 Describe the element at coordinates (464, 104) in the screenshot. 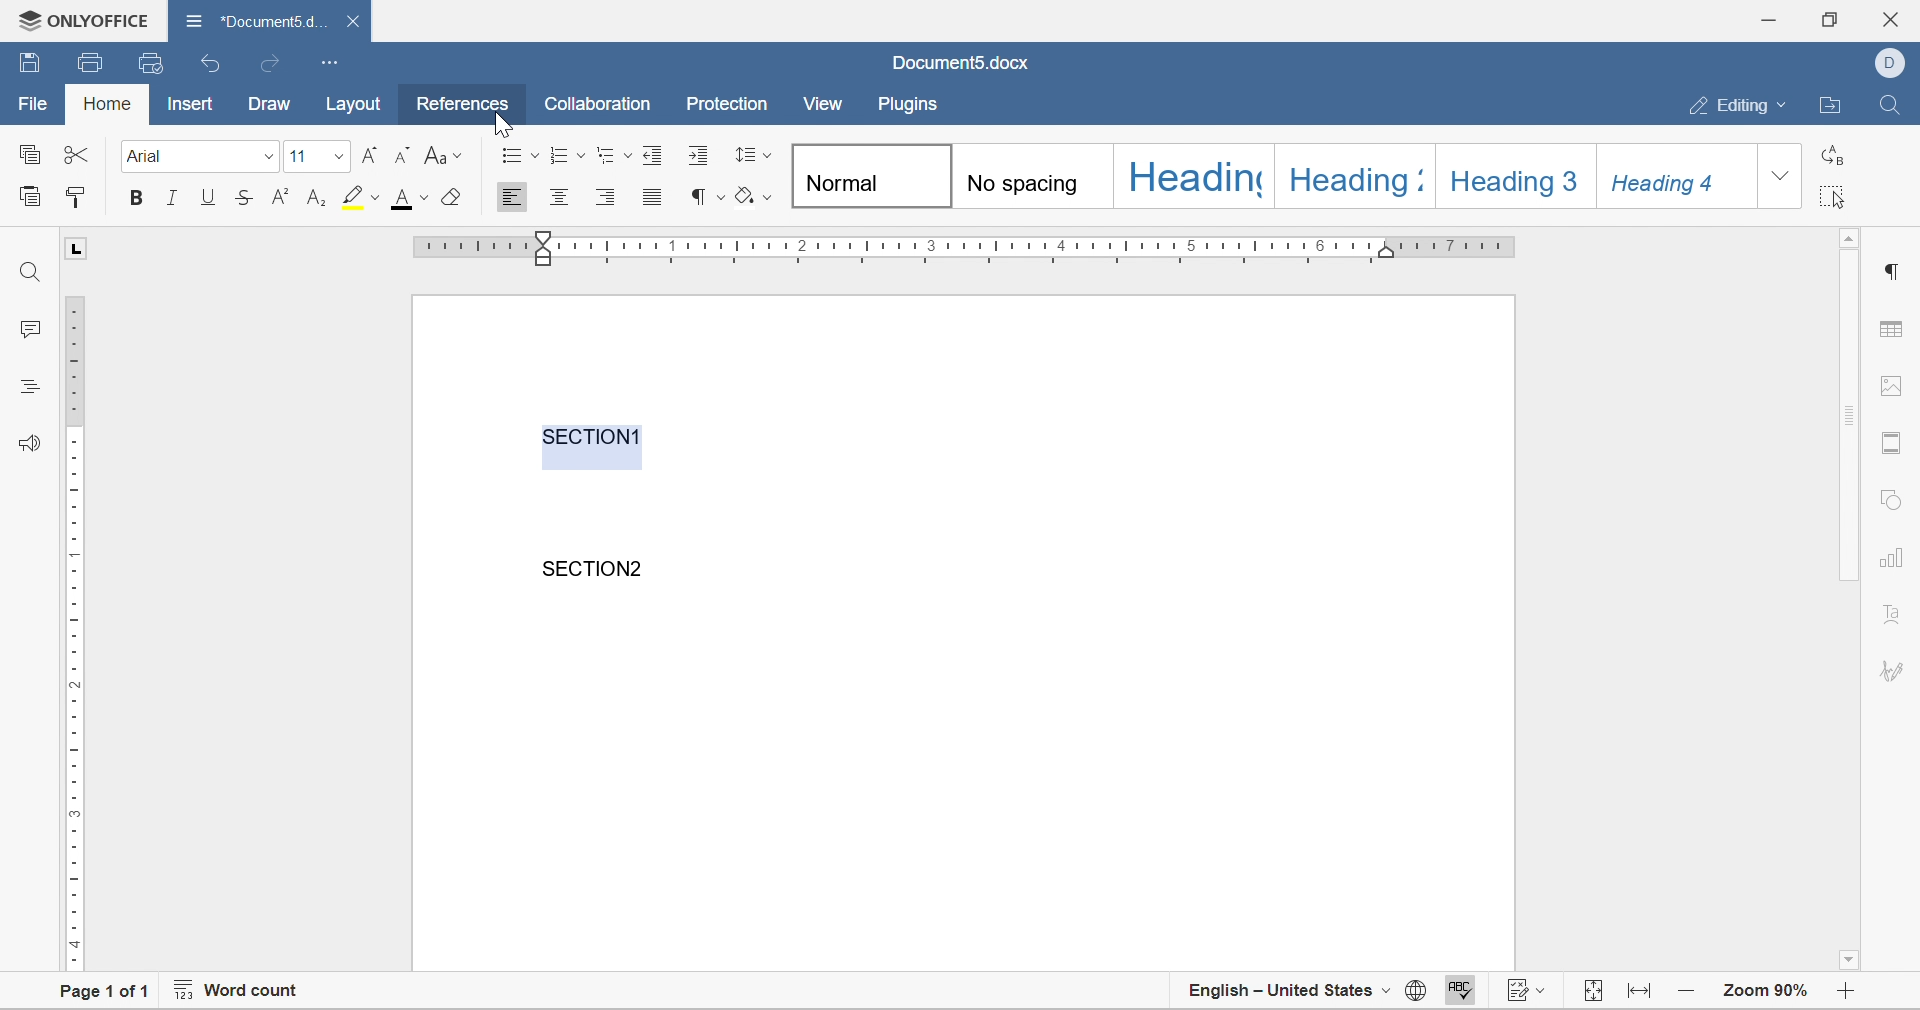

I see `references` at that location.